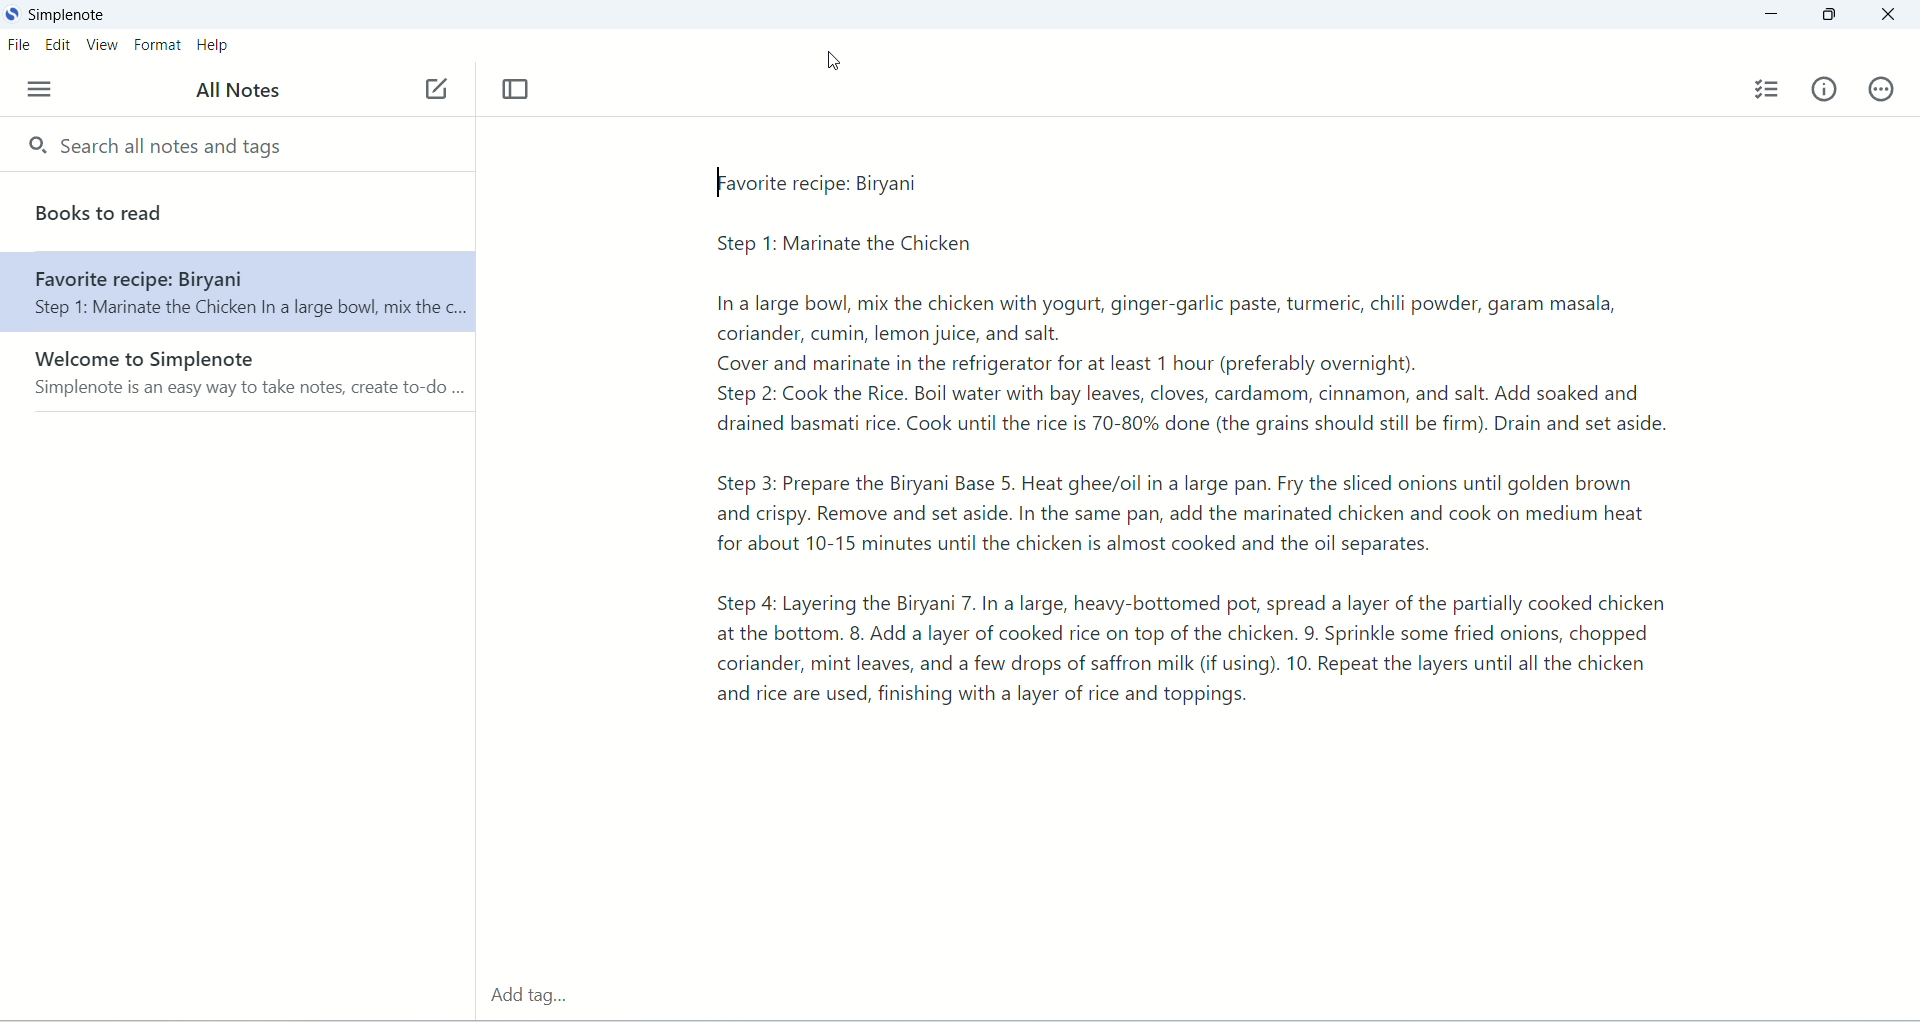  What do you see at coordinates (239, 212) in the screenshot?
I see `books to read` at bounding box center [239, 212].